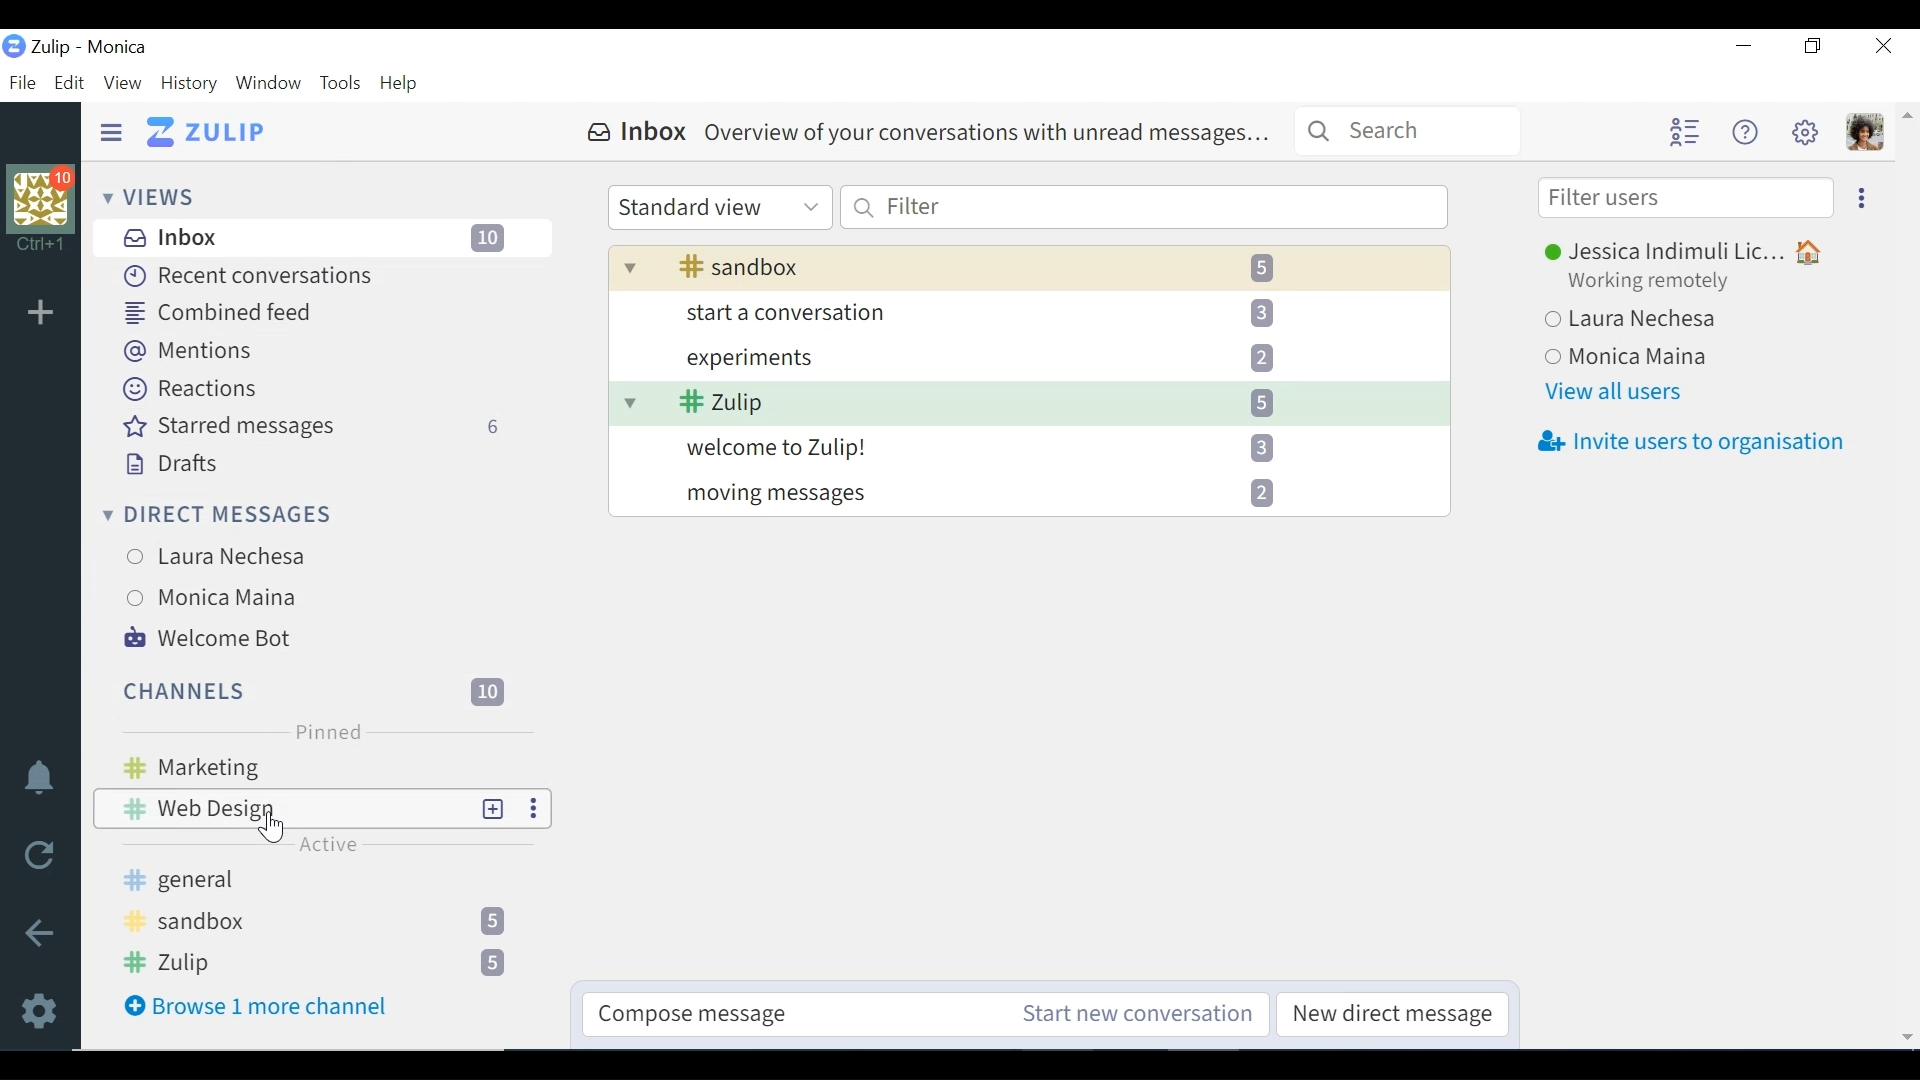 This screenshot has height=1080, width=1920. What do you see at coordinates (13, 46) in the screenshot?
I see `Zulip logo` at bounding box center [13, 46].